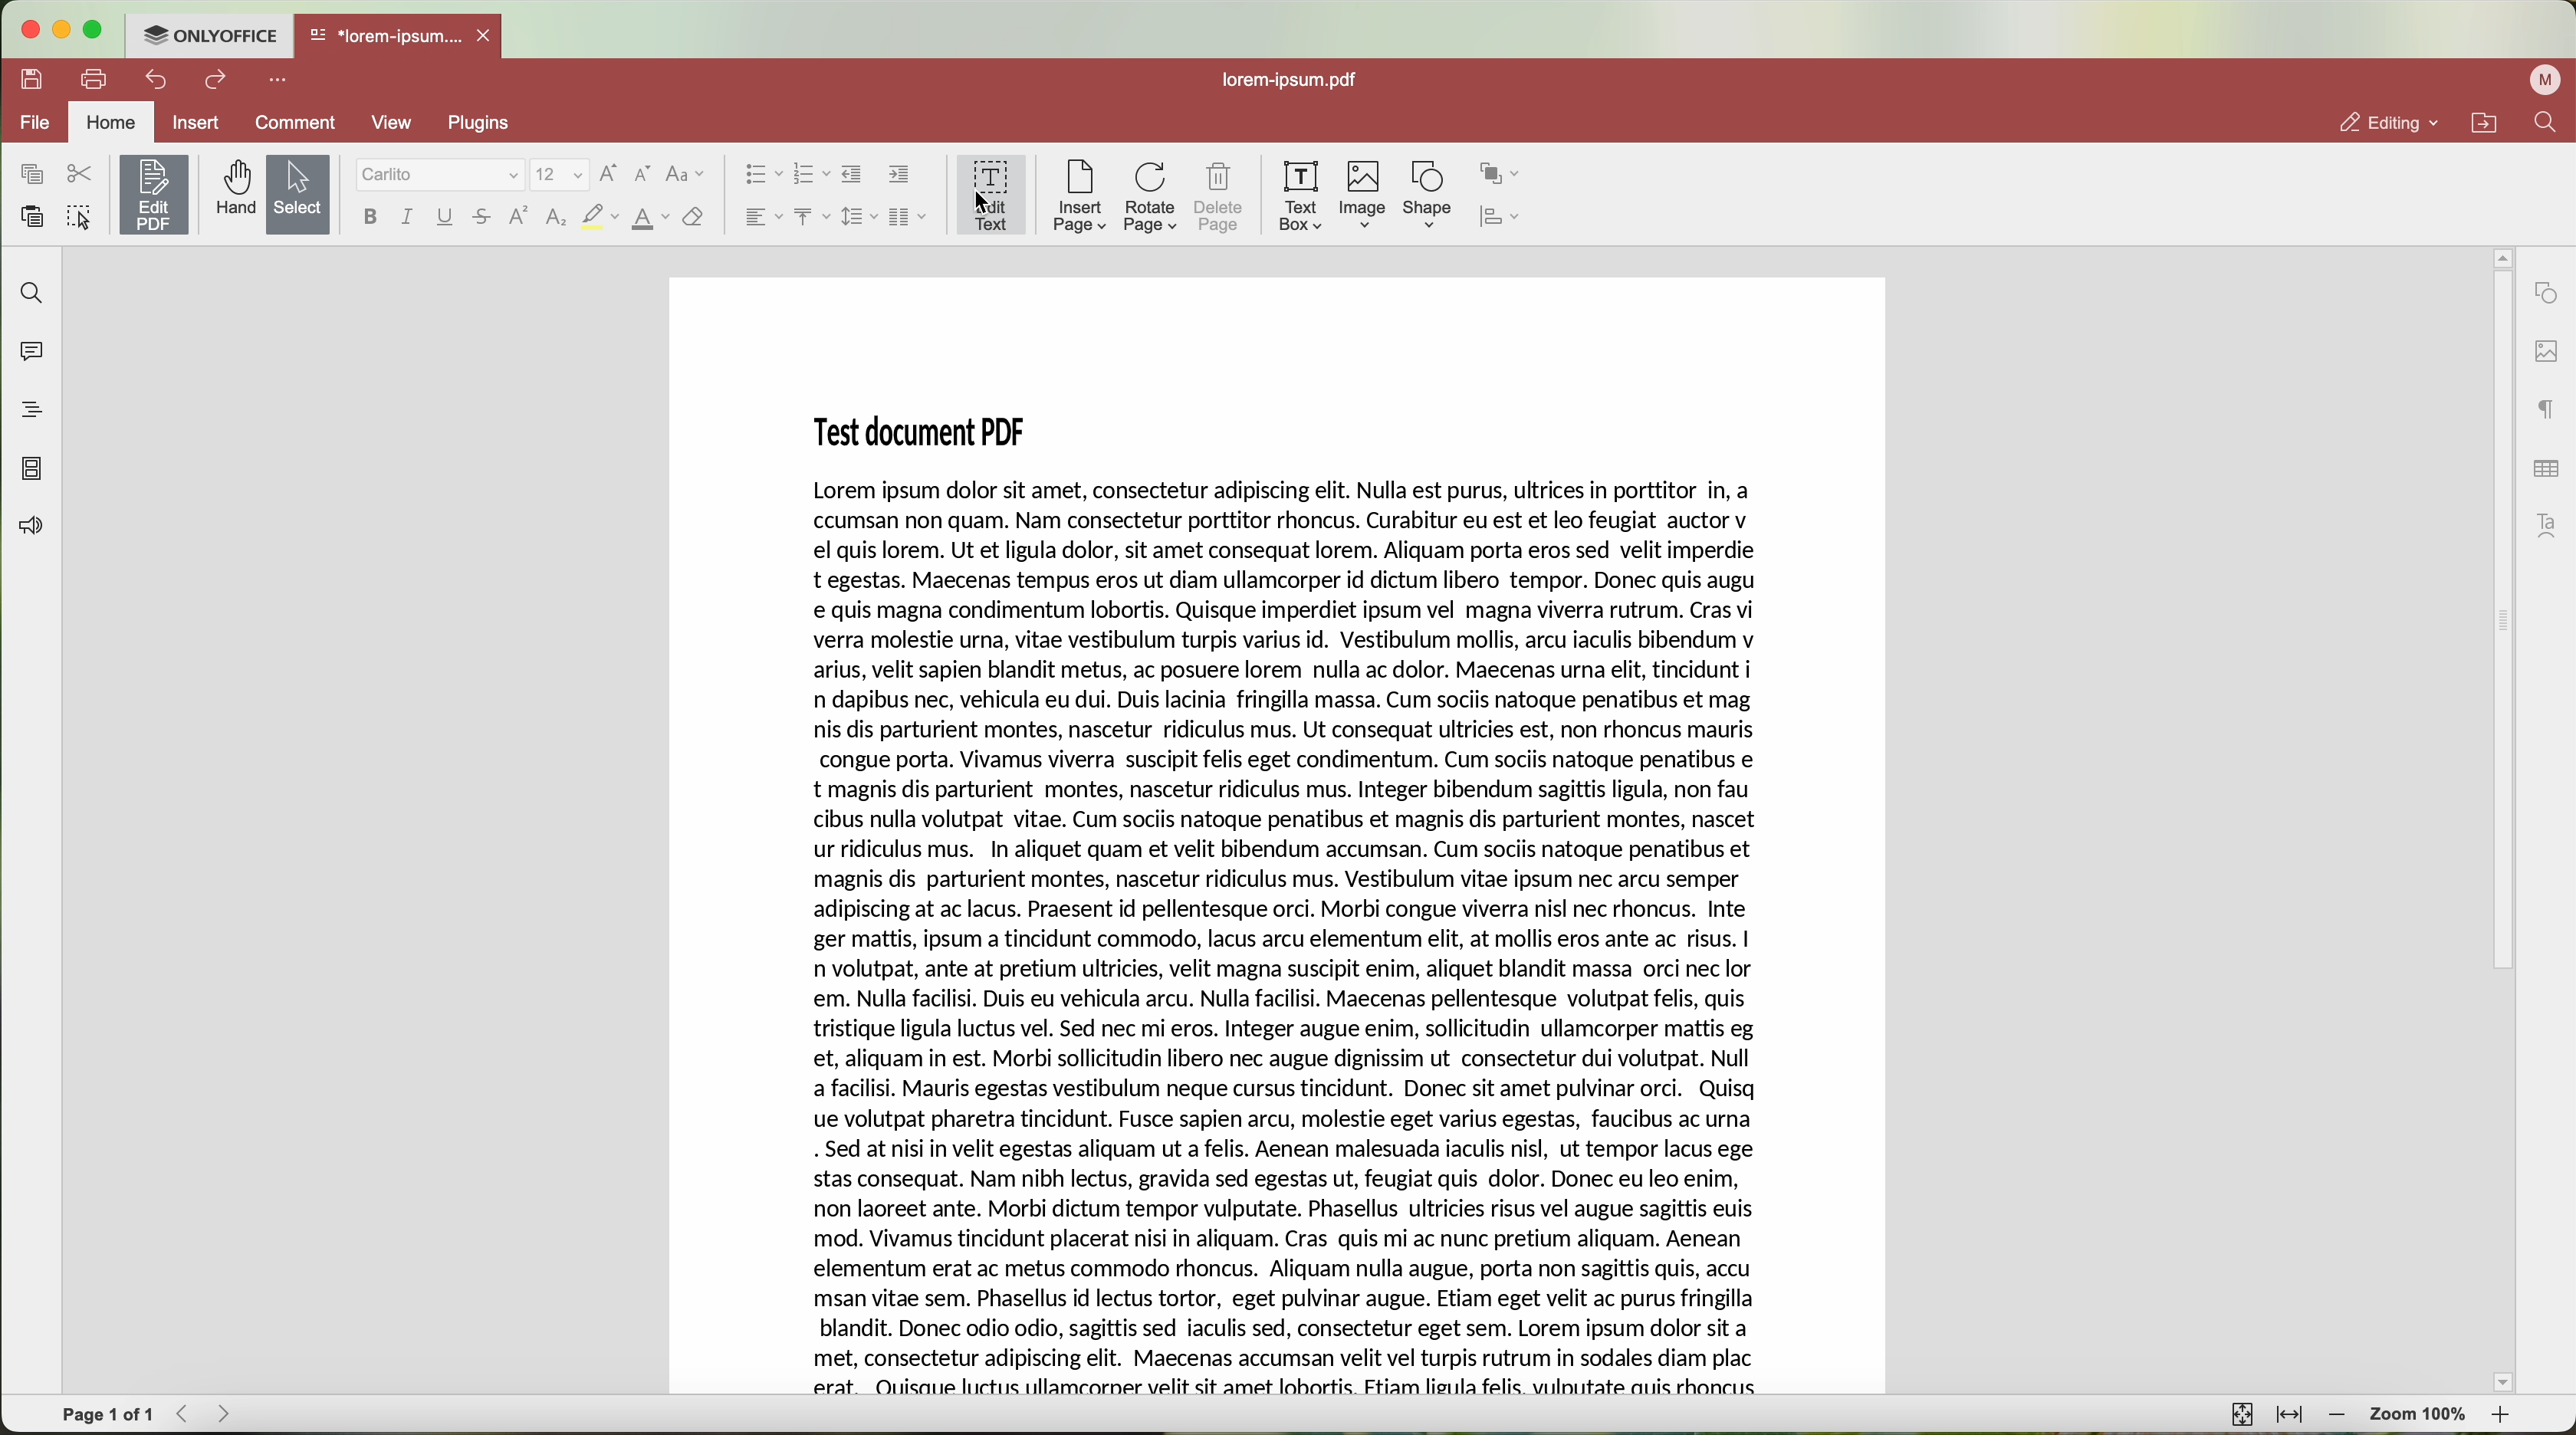 The width and height of the screenshot is (2576, 1435). Describe the element at coordinates (927, 428) in the screenshot. I see `Test document PDF` at that location.